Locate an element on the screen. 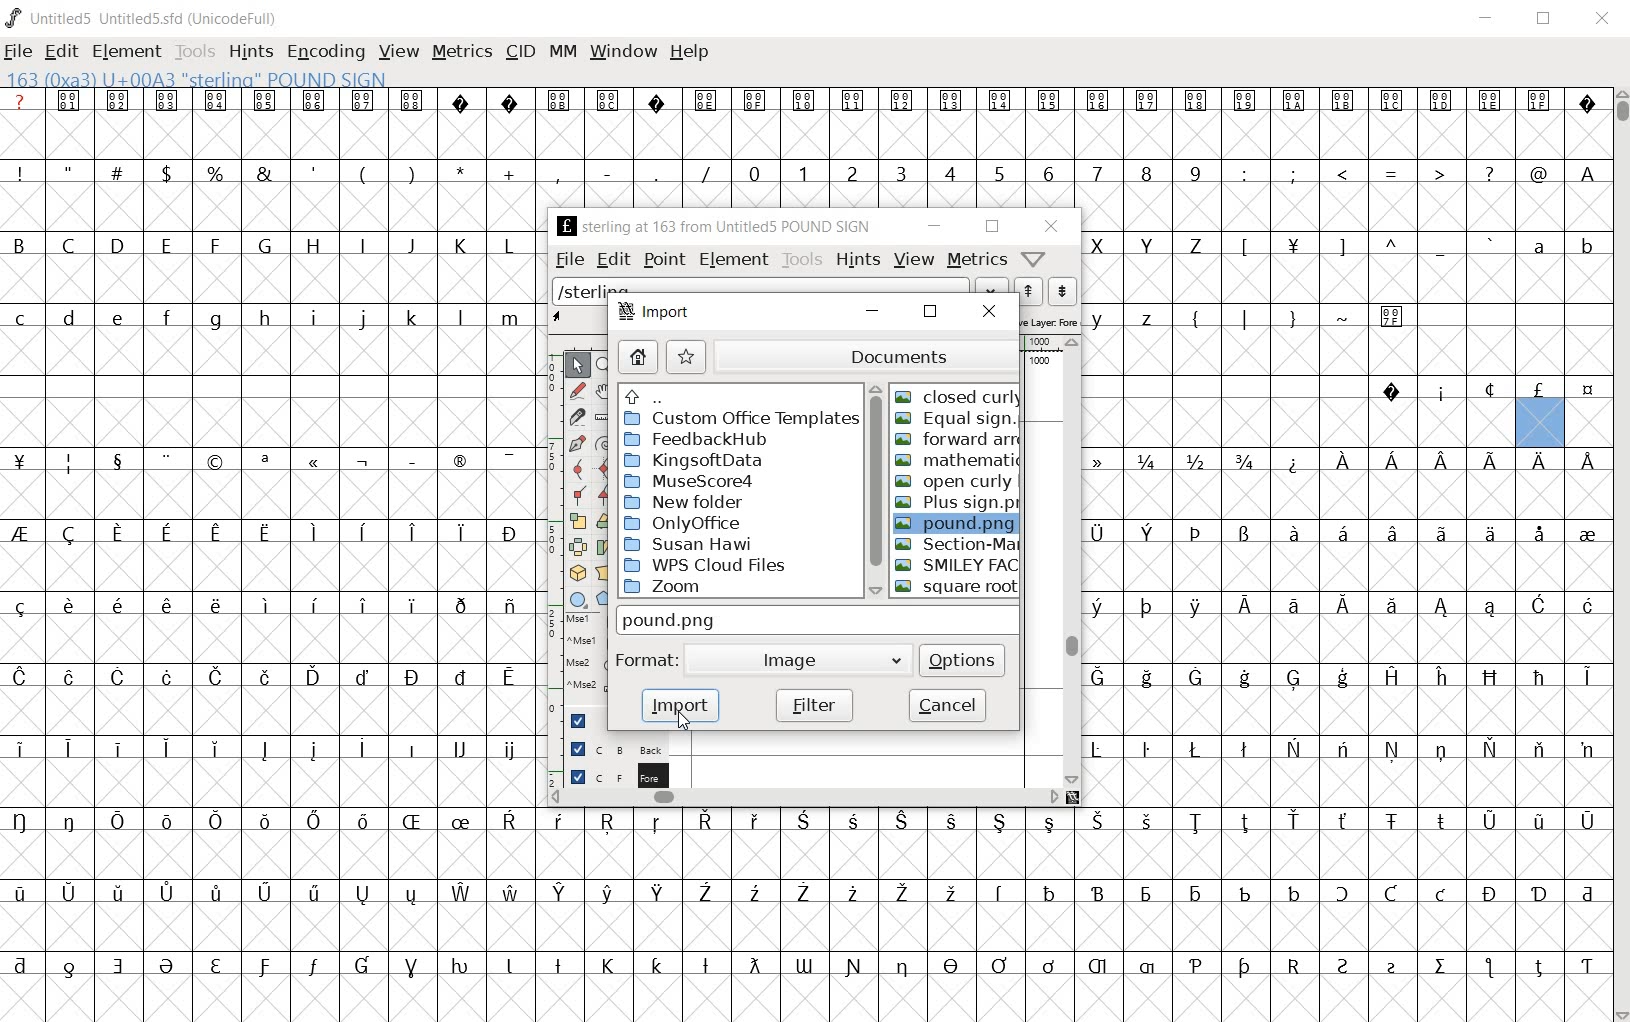 The image size is (1630, 1022).  is located at coordinates (657, 964).